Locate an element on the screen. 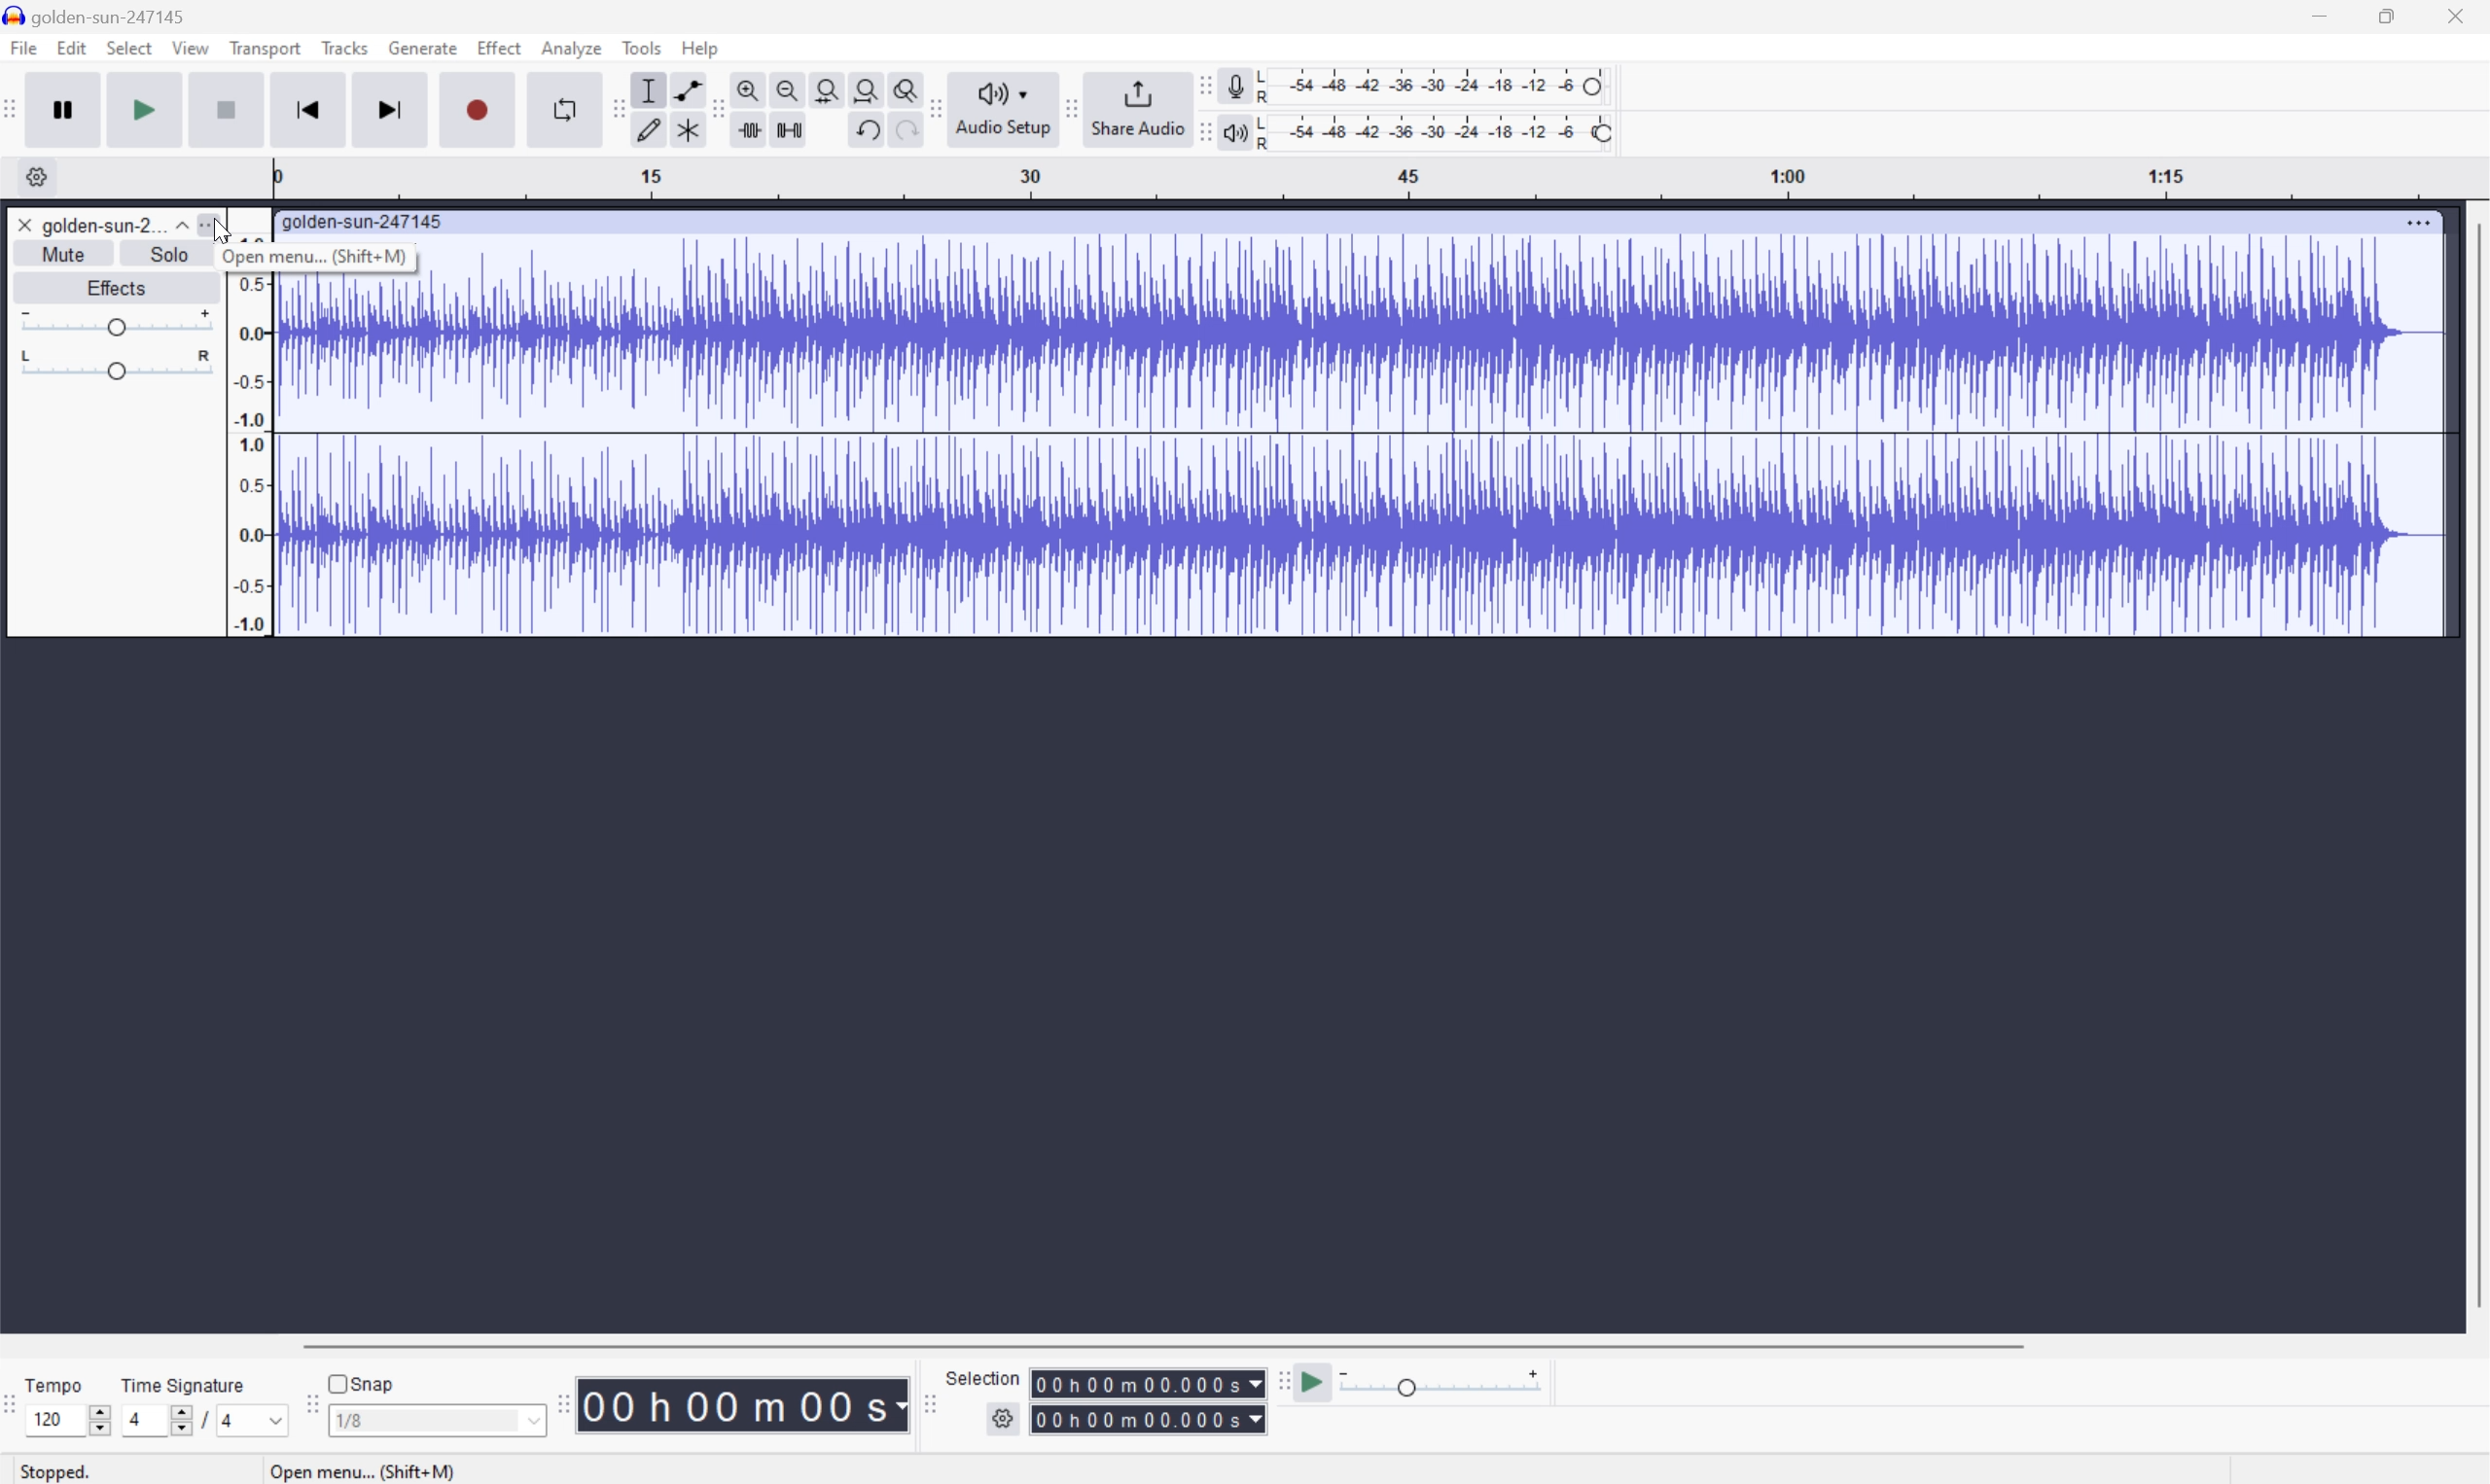 This screenshot has width=2490, height=1484. Tracks is located at coordinates (344, 51).